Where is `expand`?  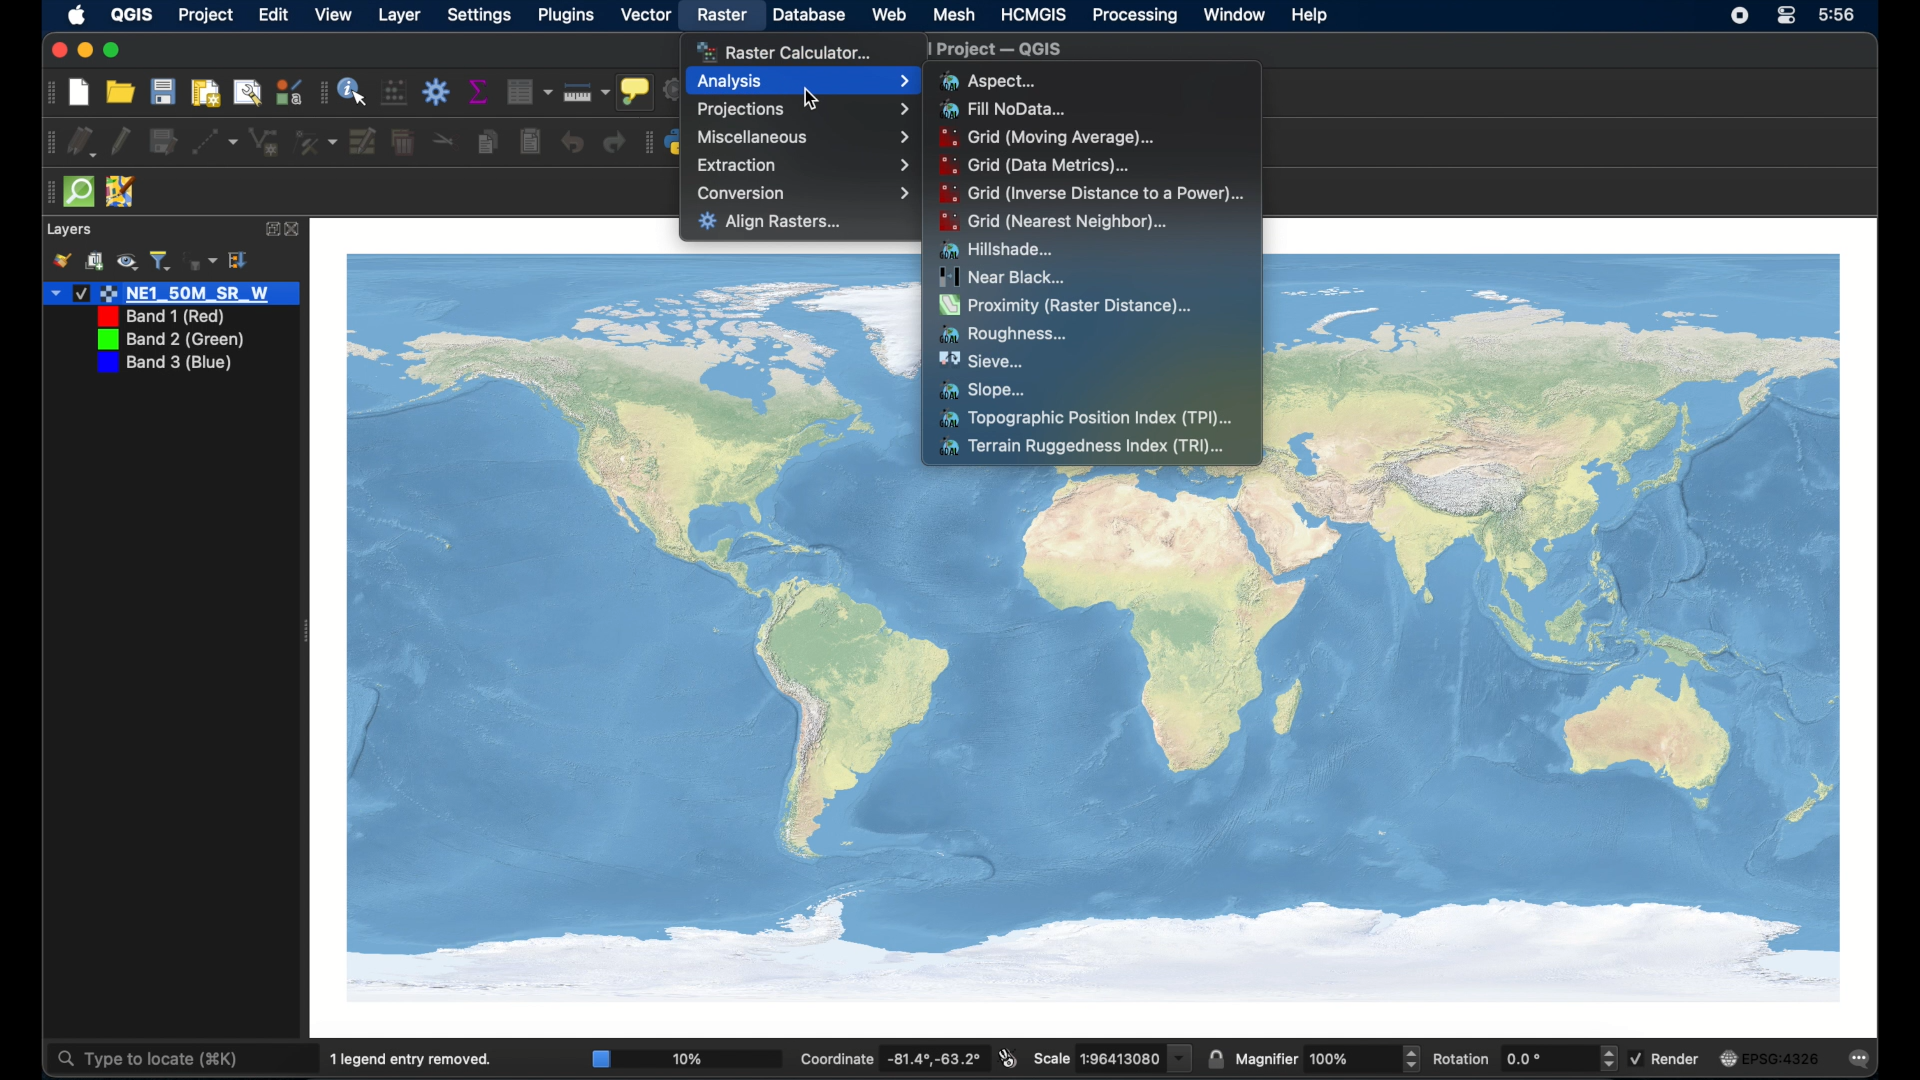
expand is located at coordinates (242, 261).